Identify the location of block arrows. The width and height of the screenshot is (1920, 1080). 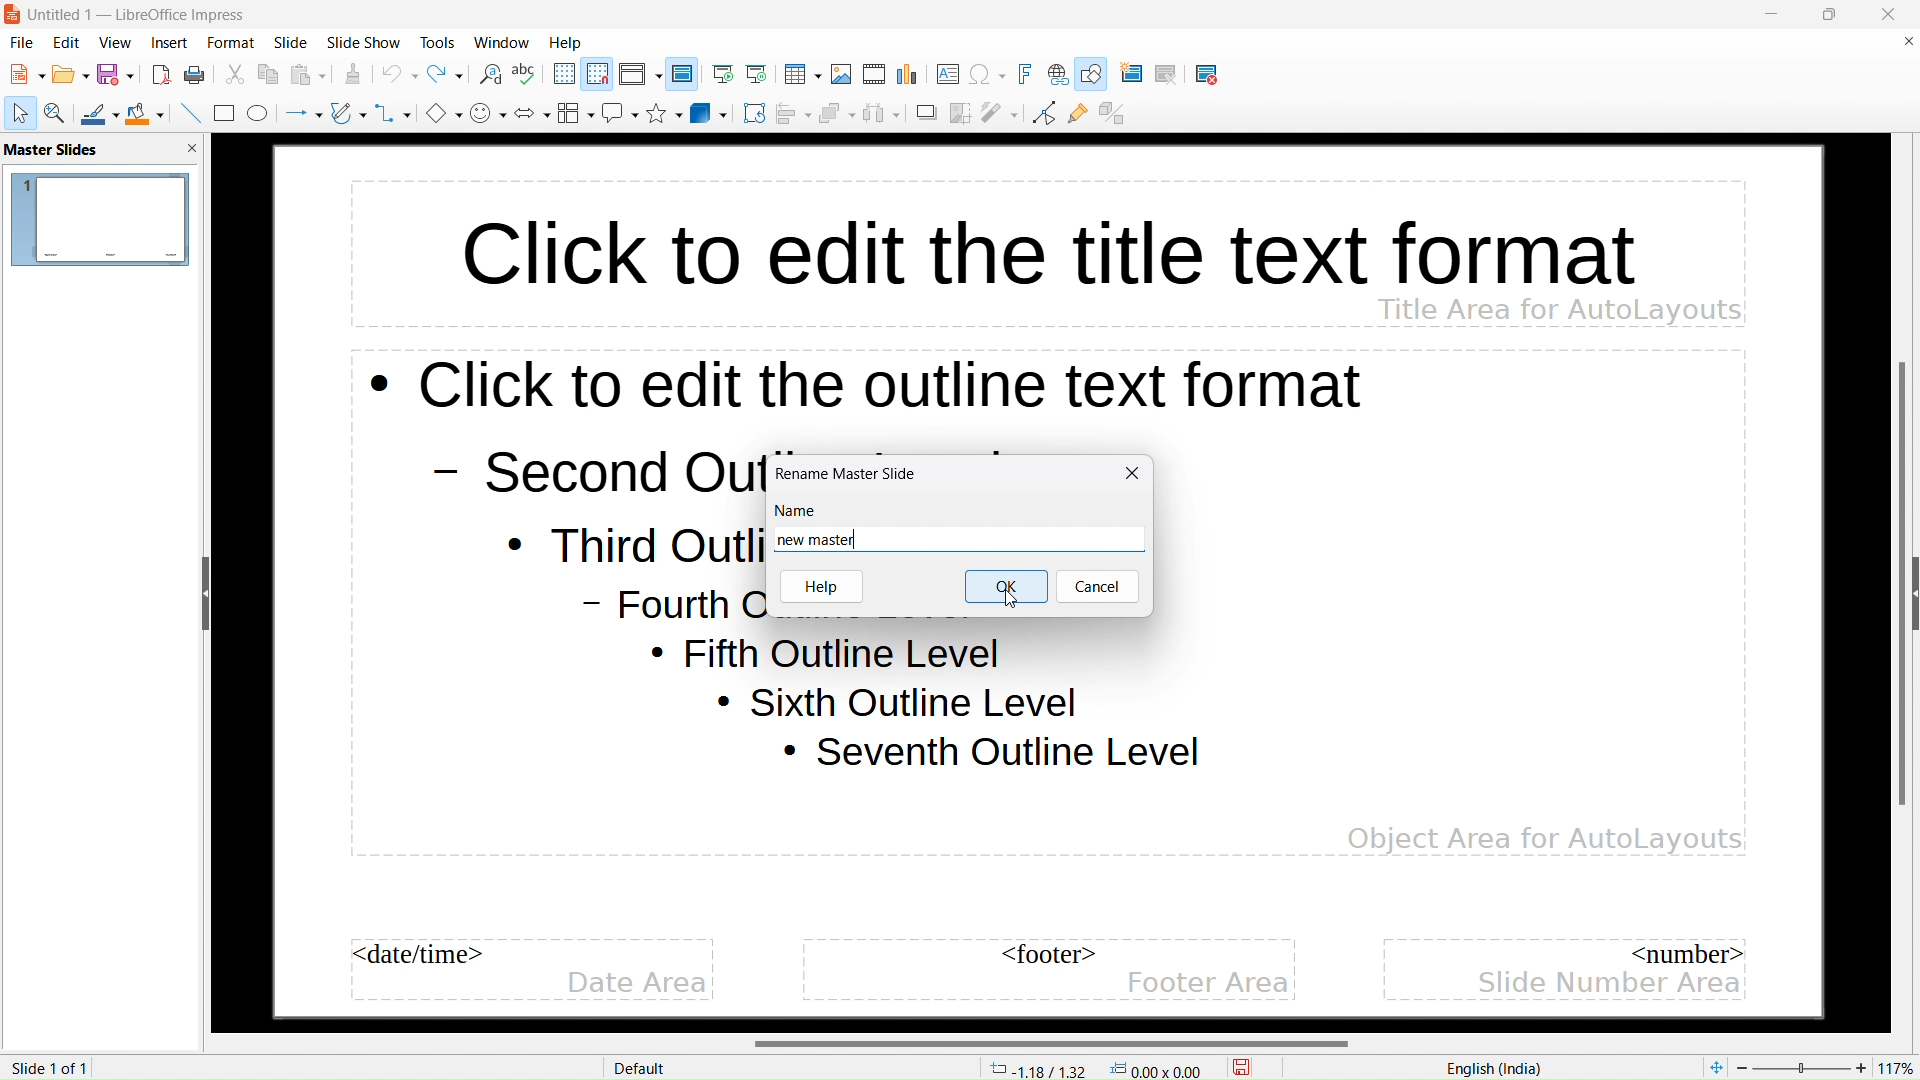
(532, 112).